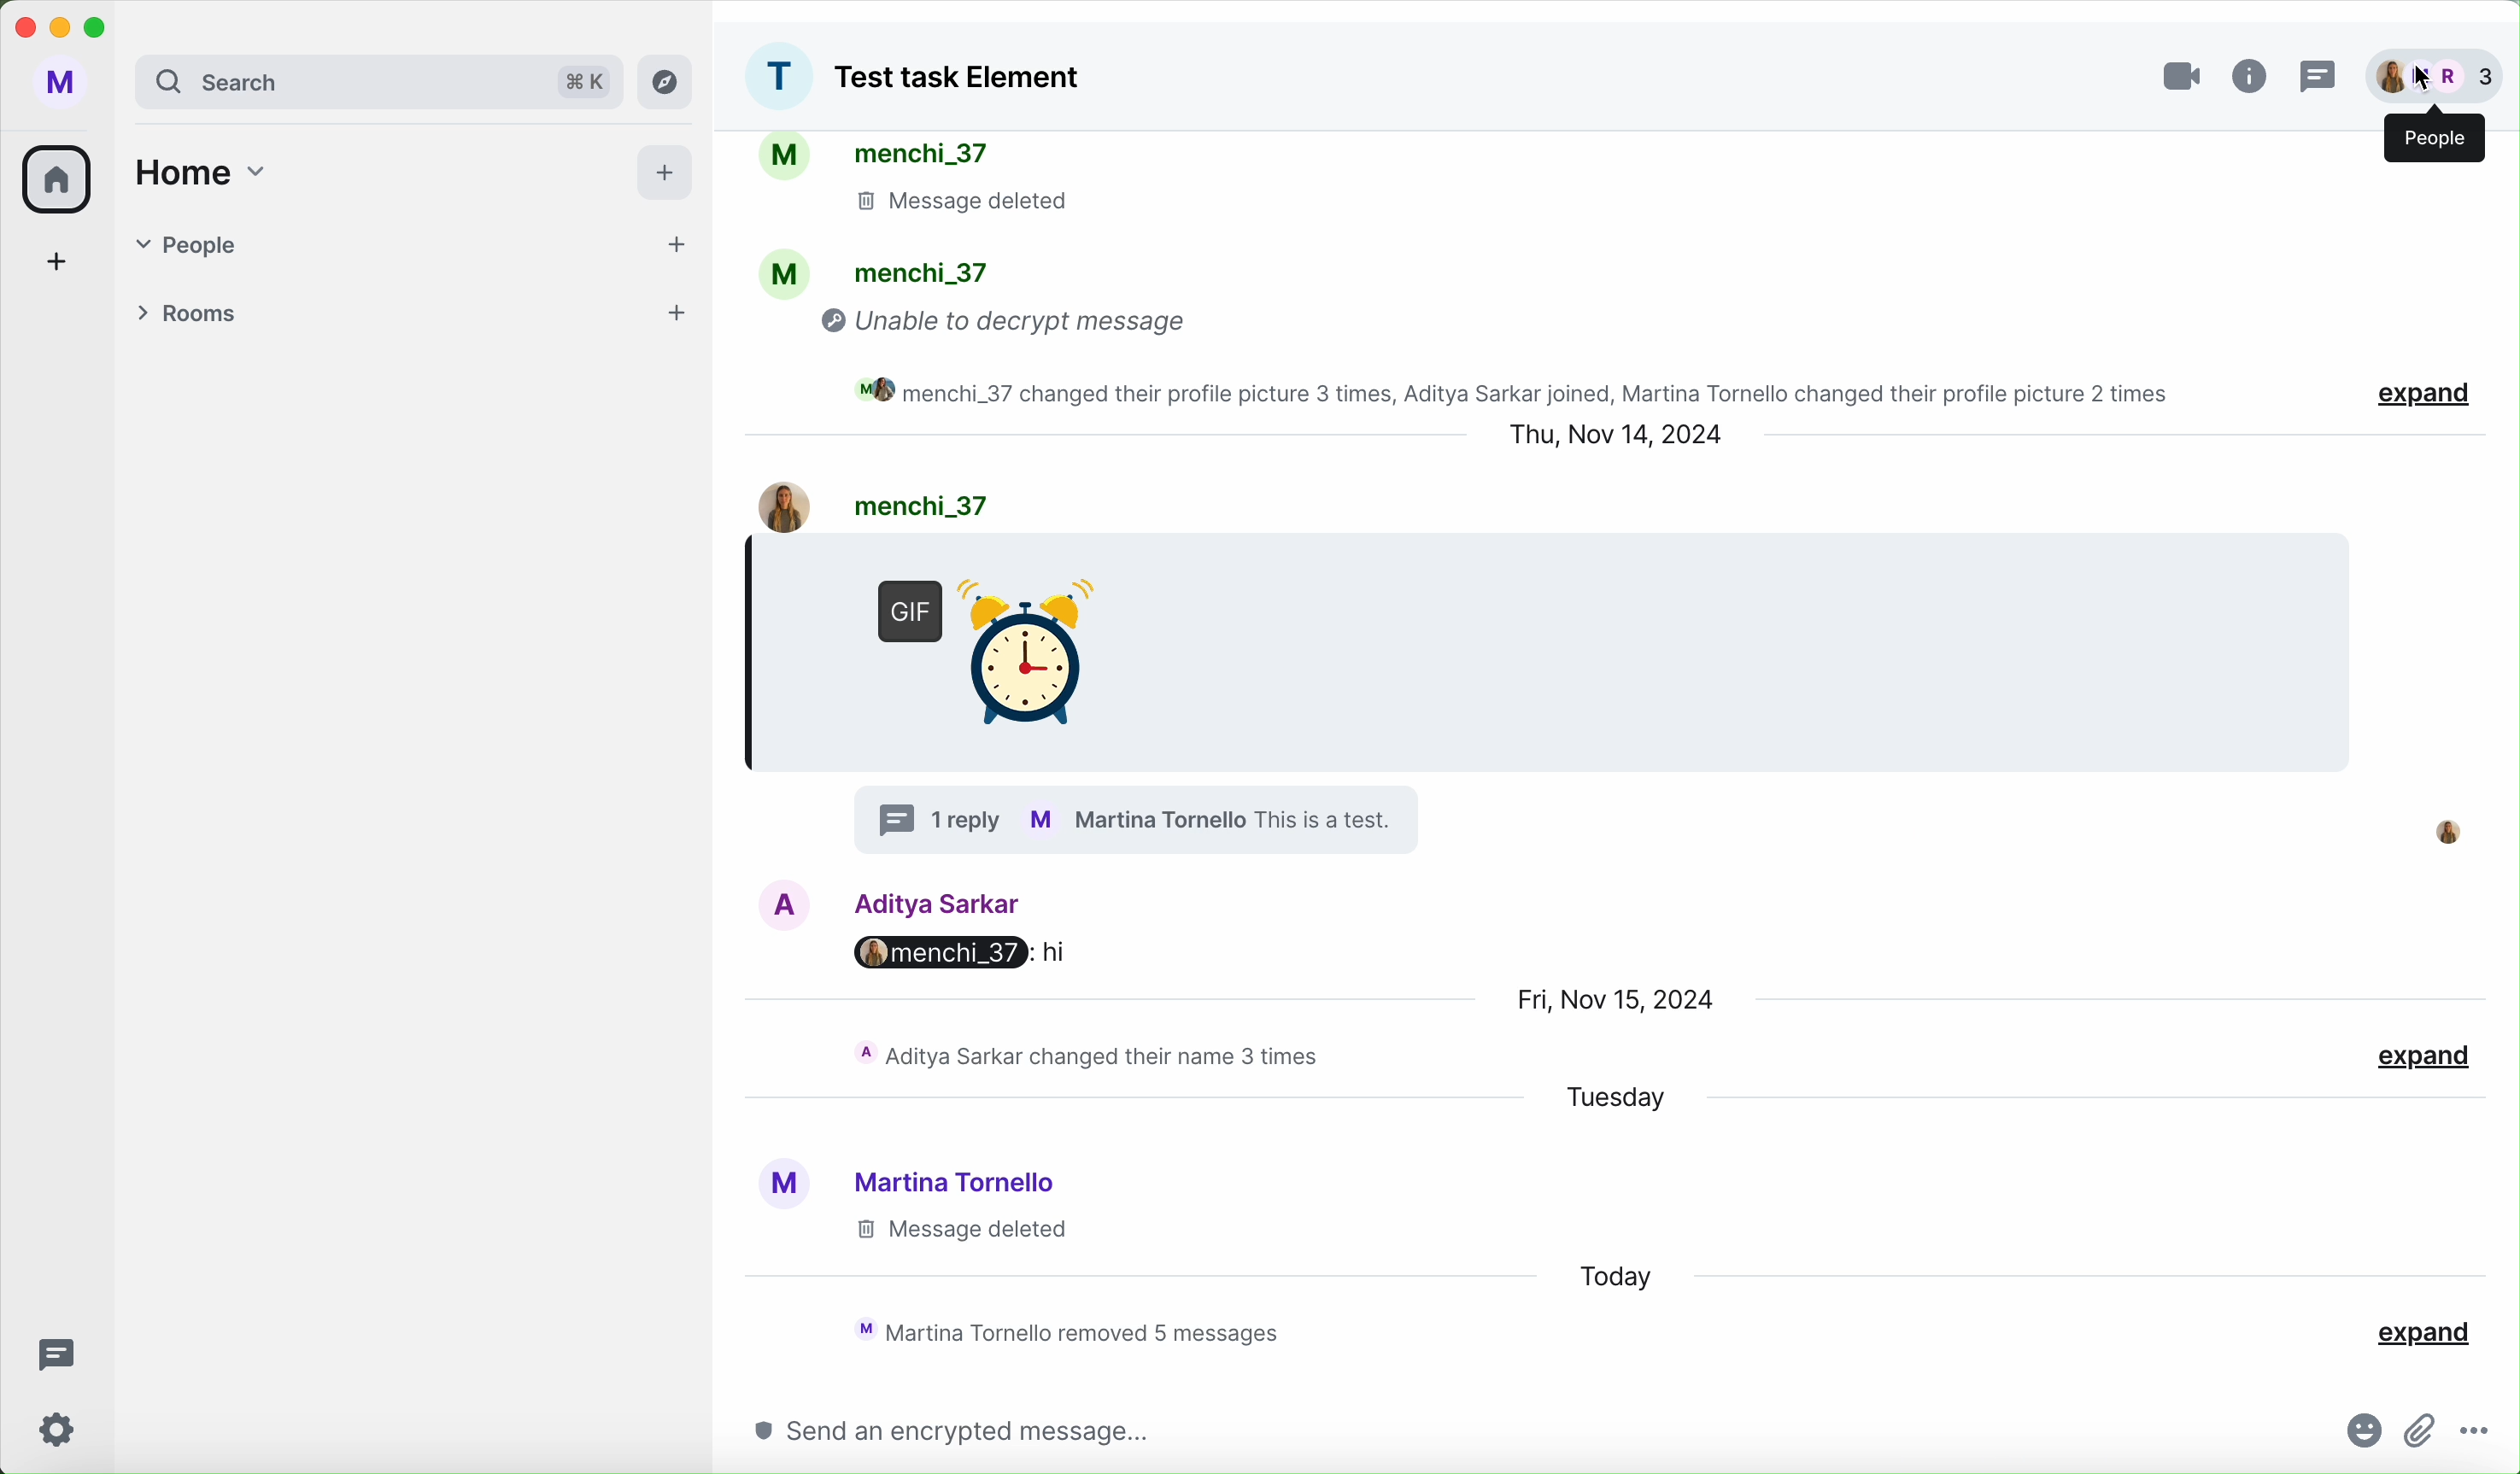 The image size is (2520, 1474). What do you see at coordinates (23, 27) in the screenshot?
I see `close program` at bounding box center [23, 27].